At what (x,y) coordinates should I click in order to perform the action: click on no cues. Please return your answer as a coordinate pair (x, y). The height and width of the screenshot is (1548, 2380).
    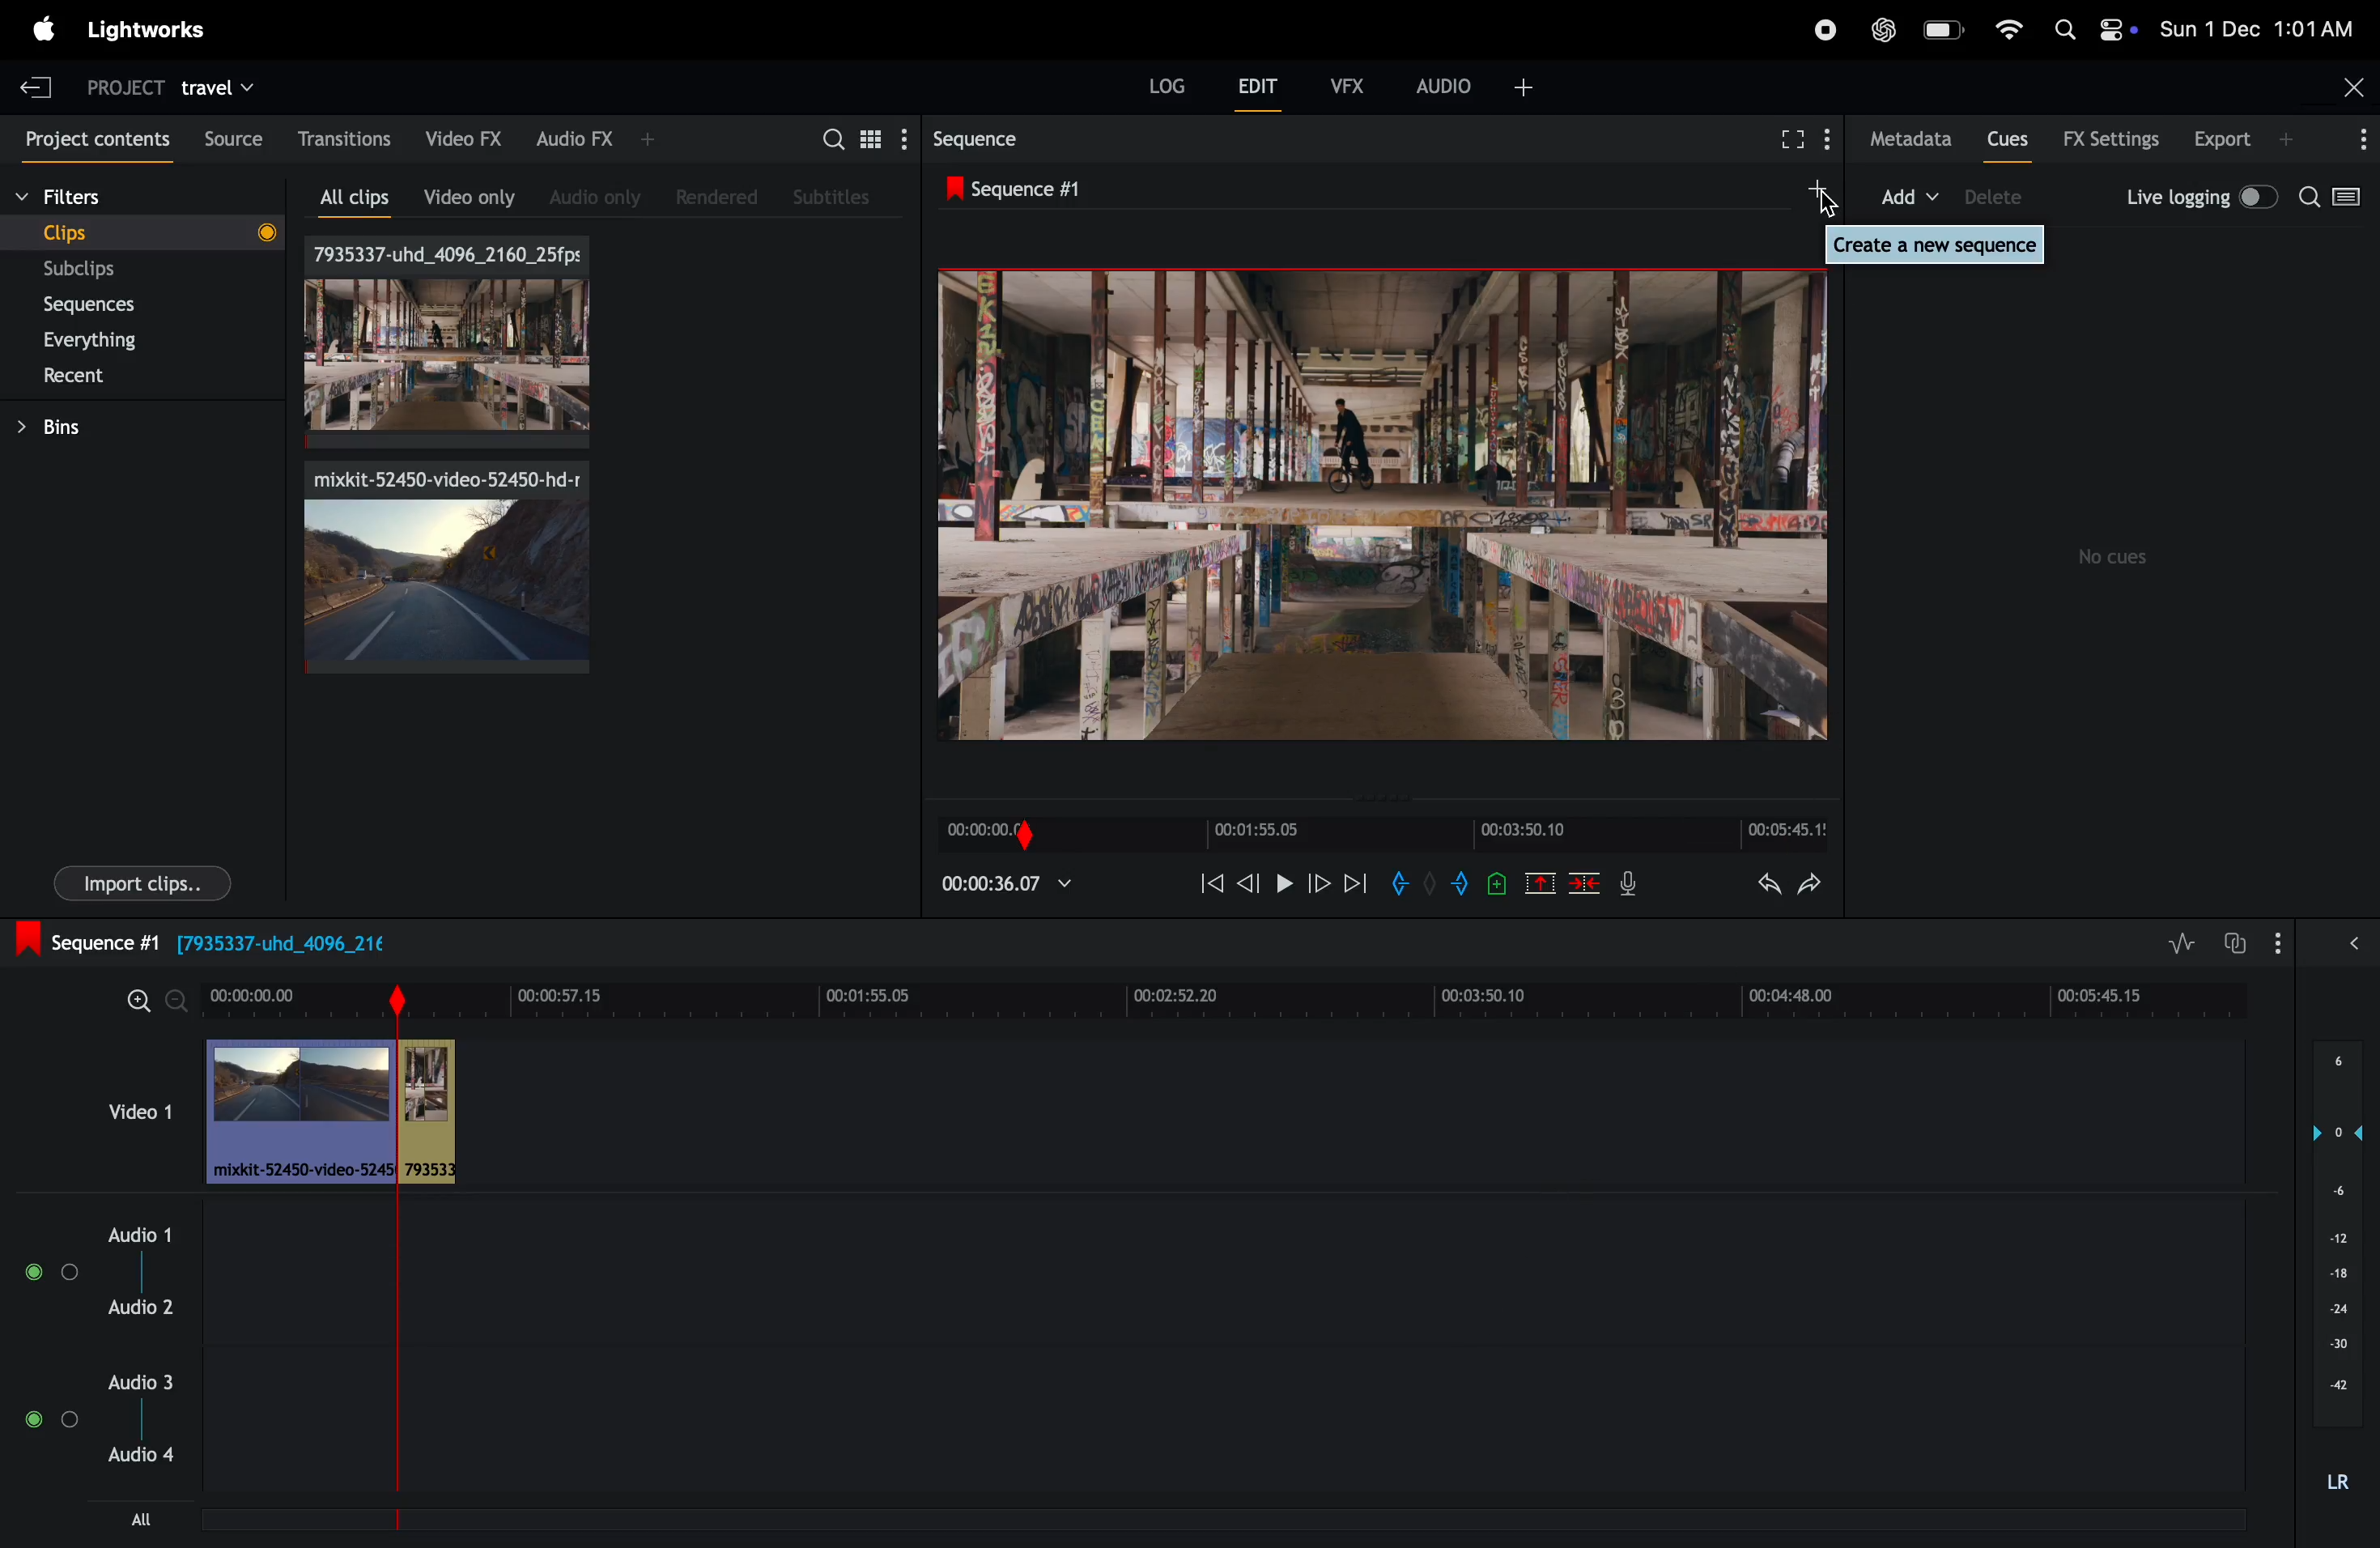
    Looking at the image, I should click on (2117, 557).